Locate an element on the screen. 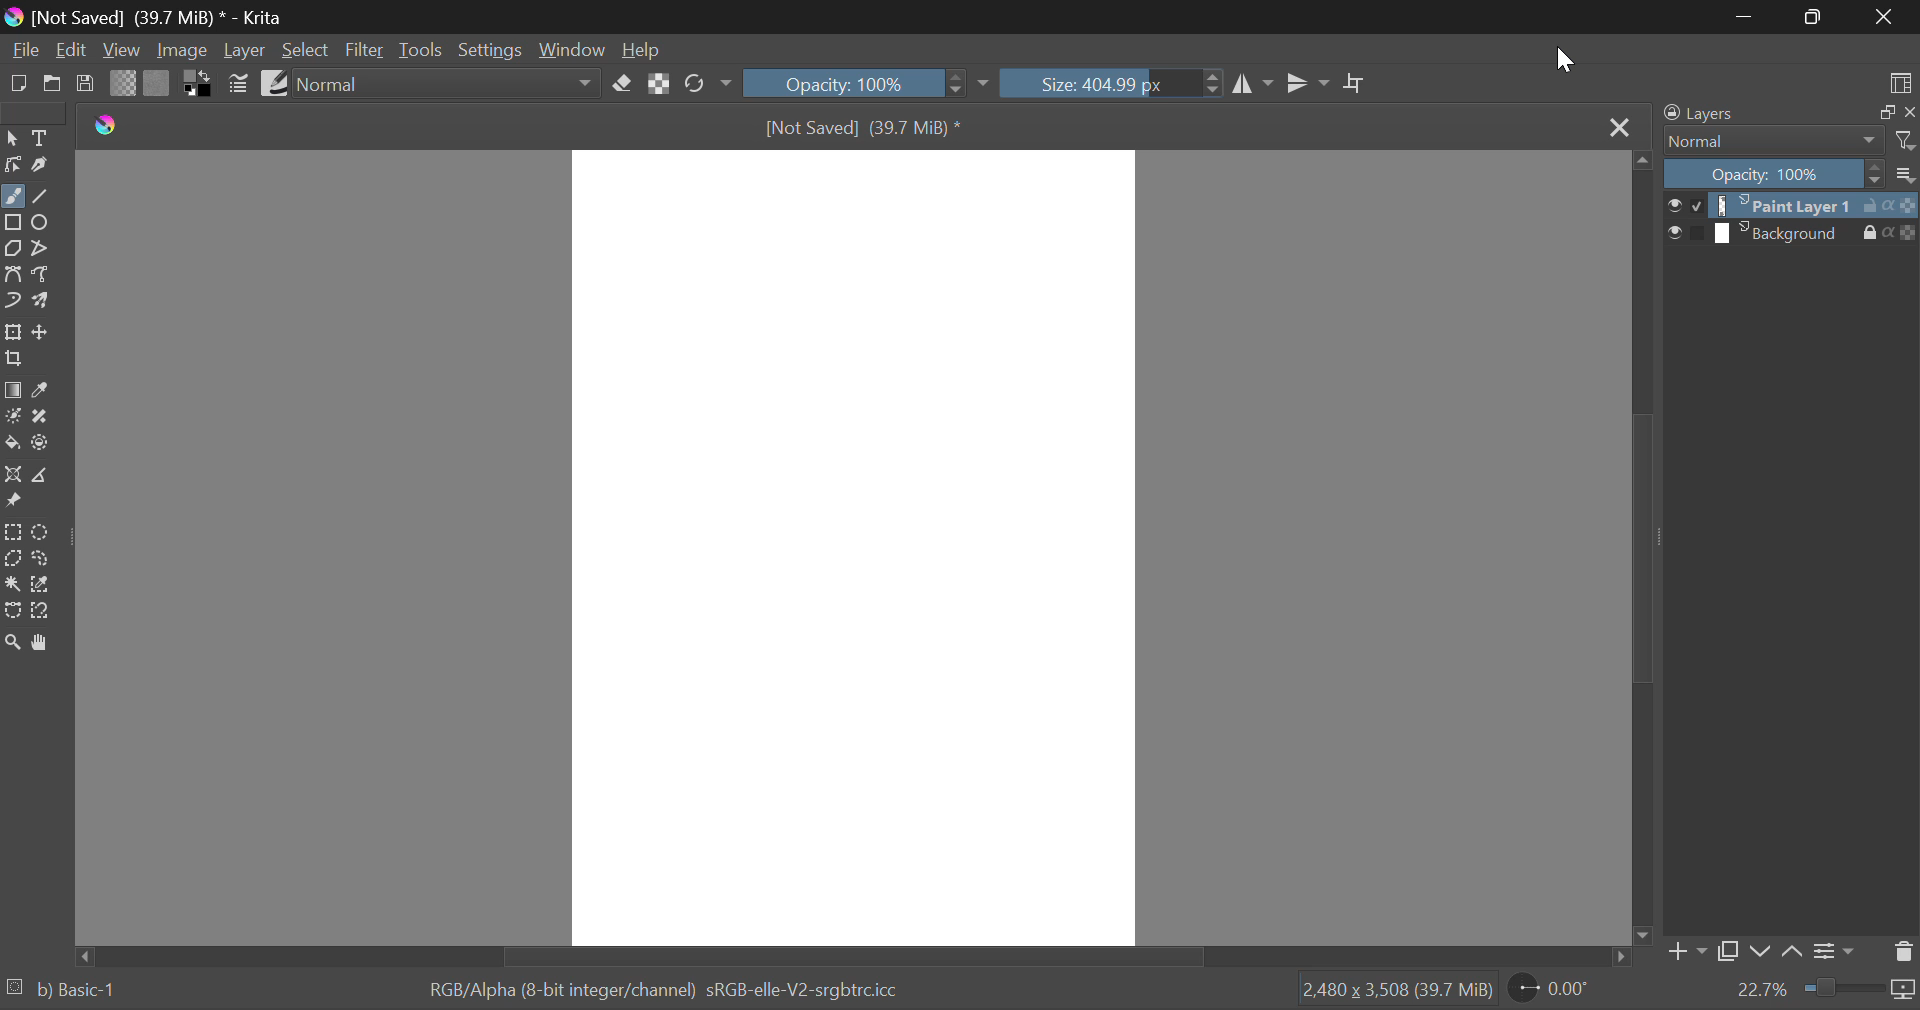  Background is located at coordinates (1792, 233).